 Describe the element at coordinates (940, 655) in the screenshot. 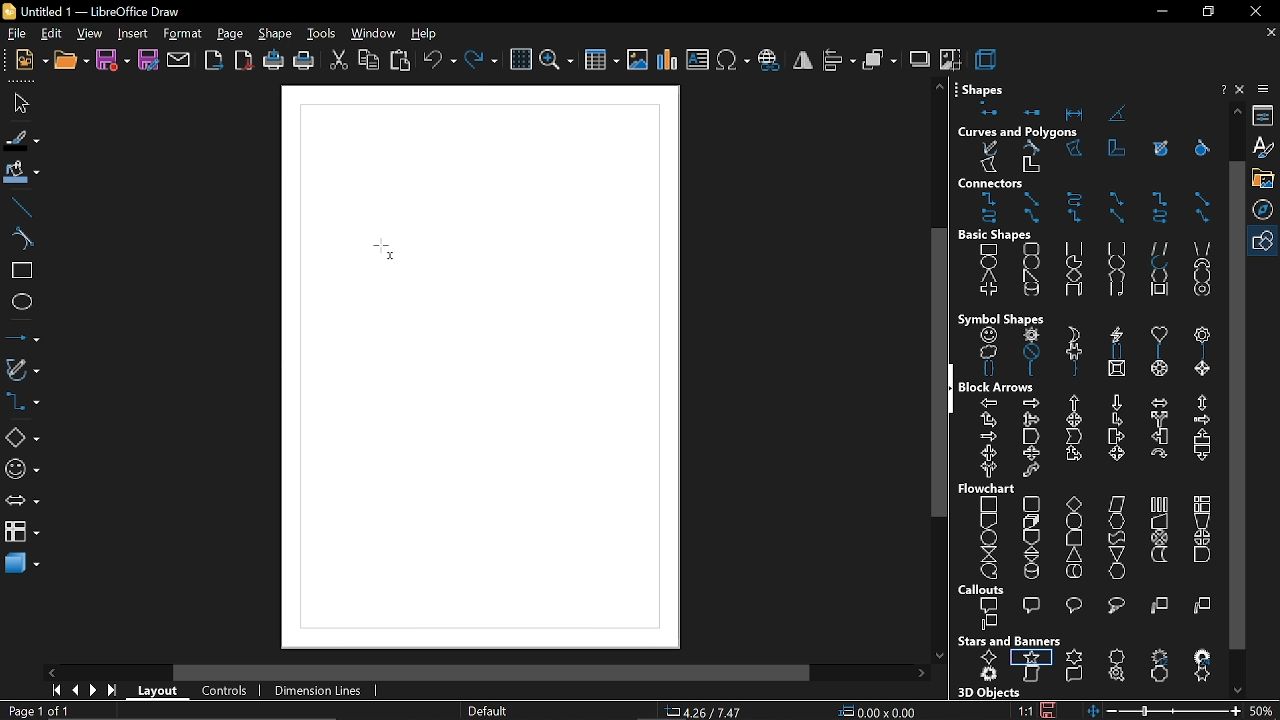

I see `move down ` at that location.